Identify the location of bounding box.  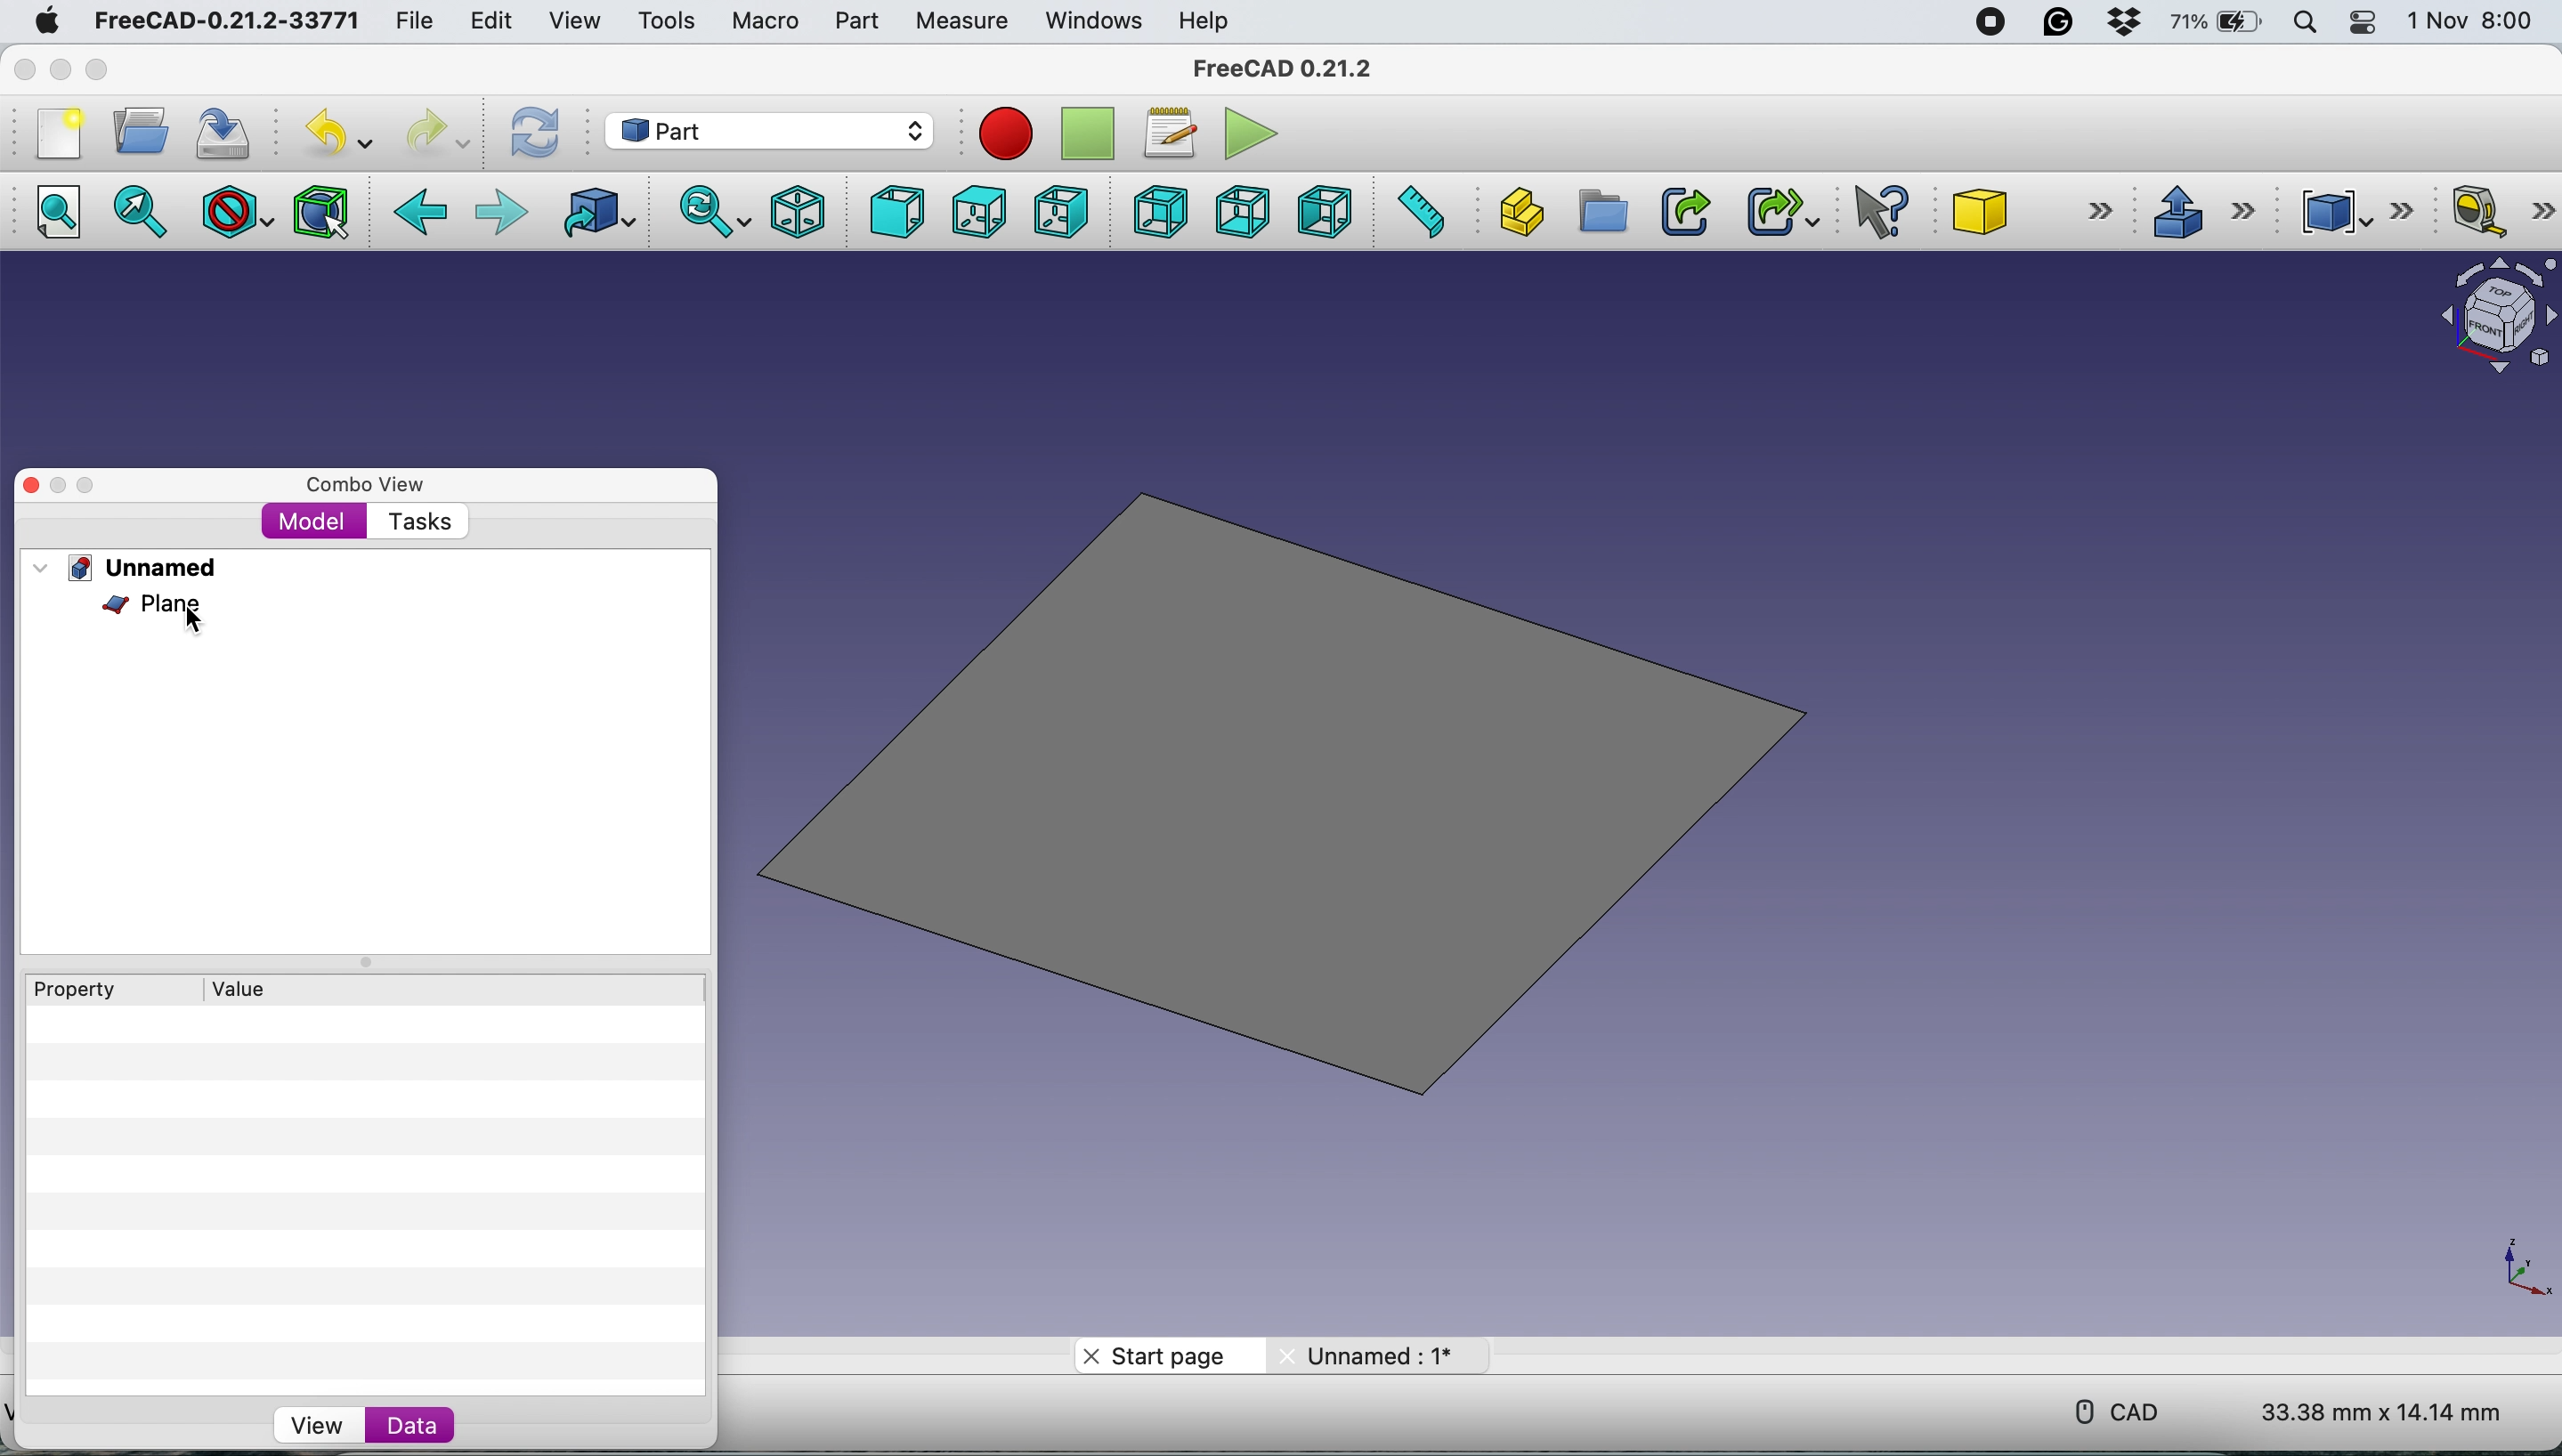
(321, 212).